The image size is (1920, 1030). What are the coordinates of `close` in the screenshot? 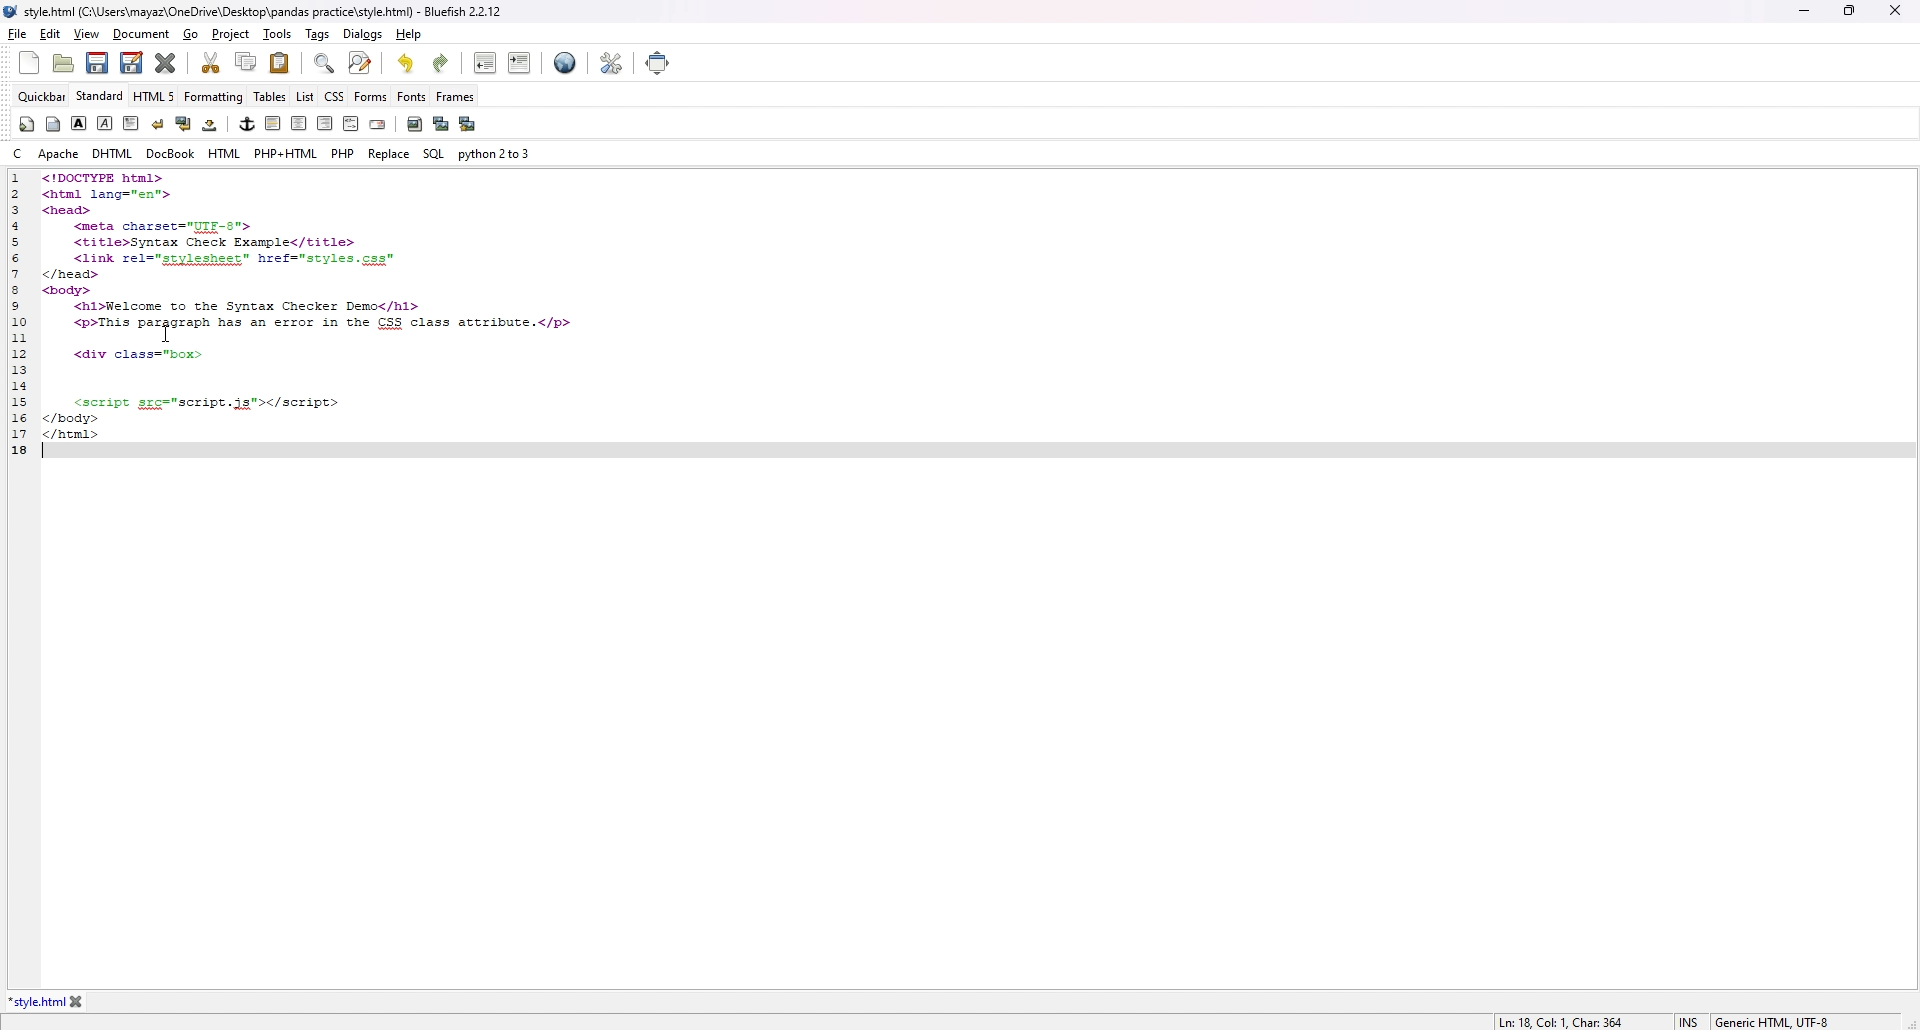 It's located at (1894, 10).